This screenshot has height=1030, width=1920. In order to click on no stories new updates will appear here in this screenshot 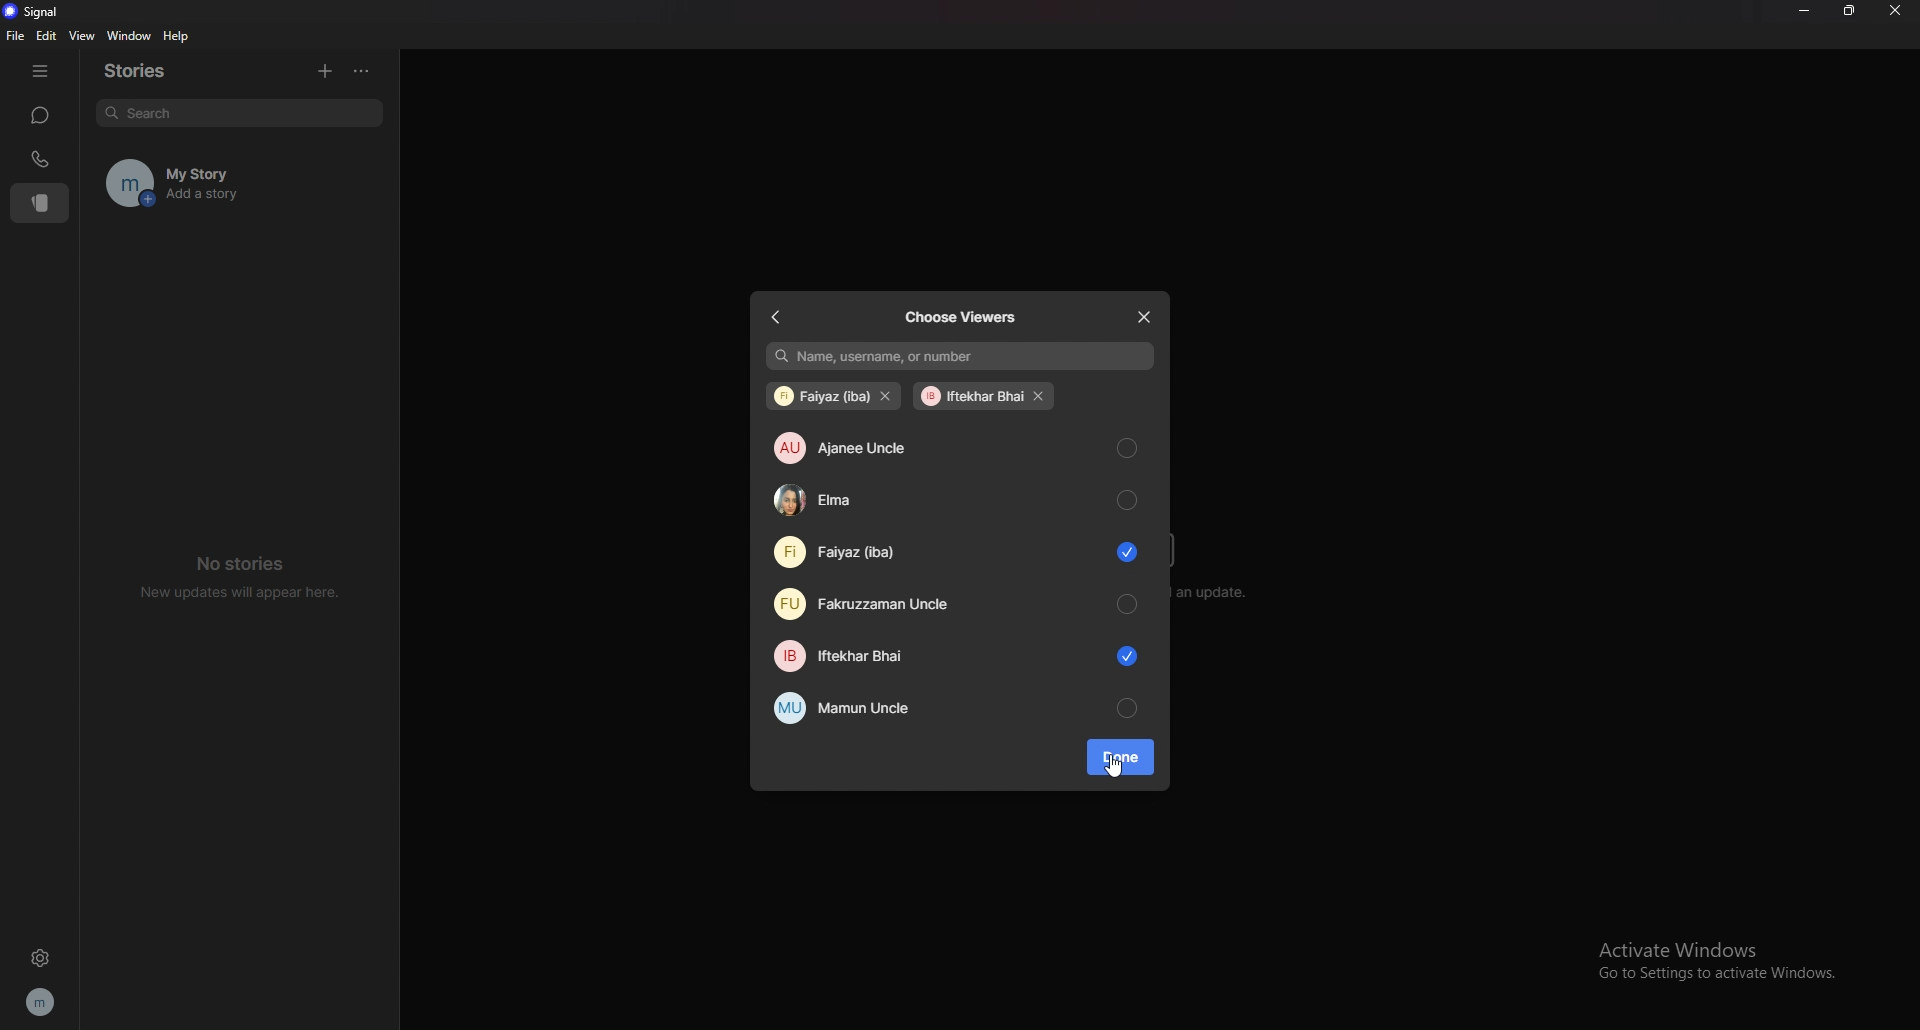, I will do `click(236, 578)`.